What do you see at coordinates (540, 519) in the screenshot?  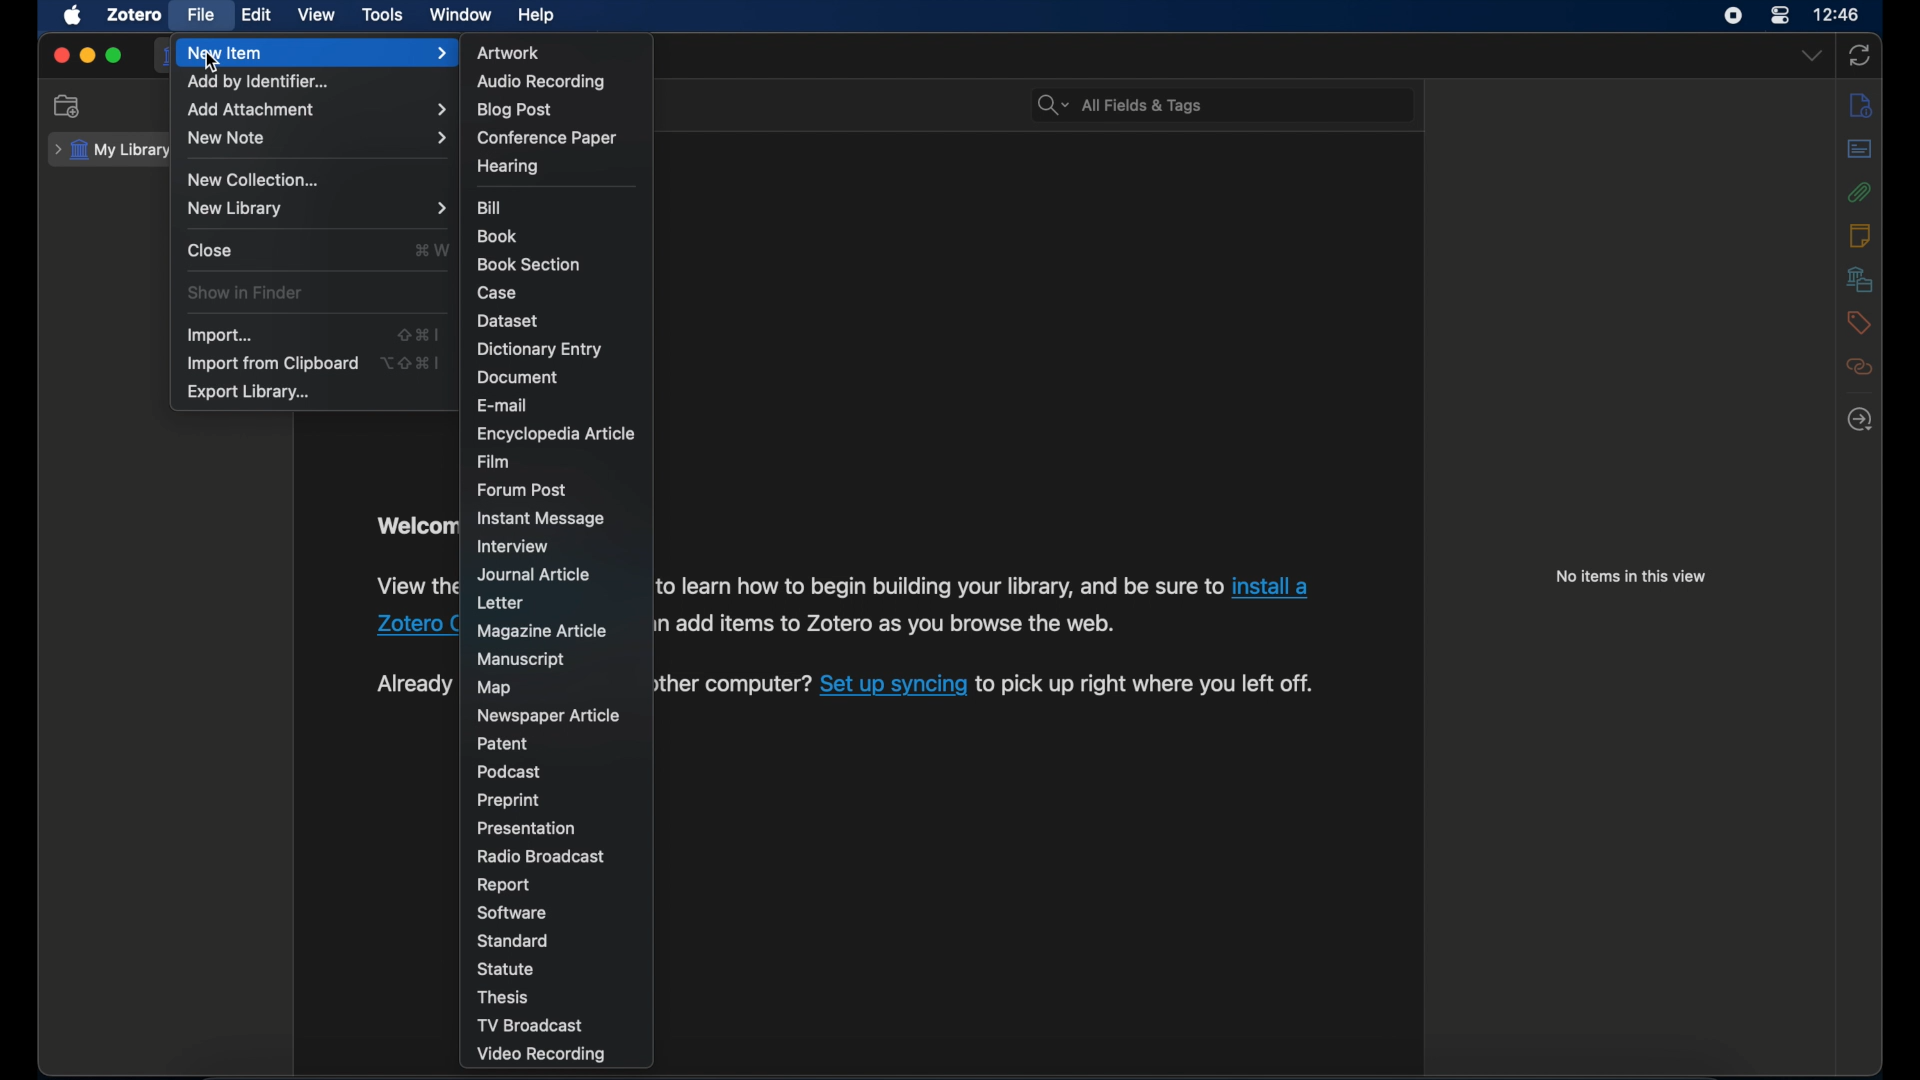 I see `instant message` at bounding box center [540, 519].